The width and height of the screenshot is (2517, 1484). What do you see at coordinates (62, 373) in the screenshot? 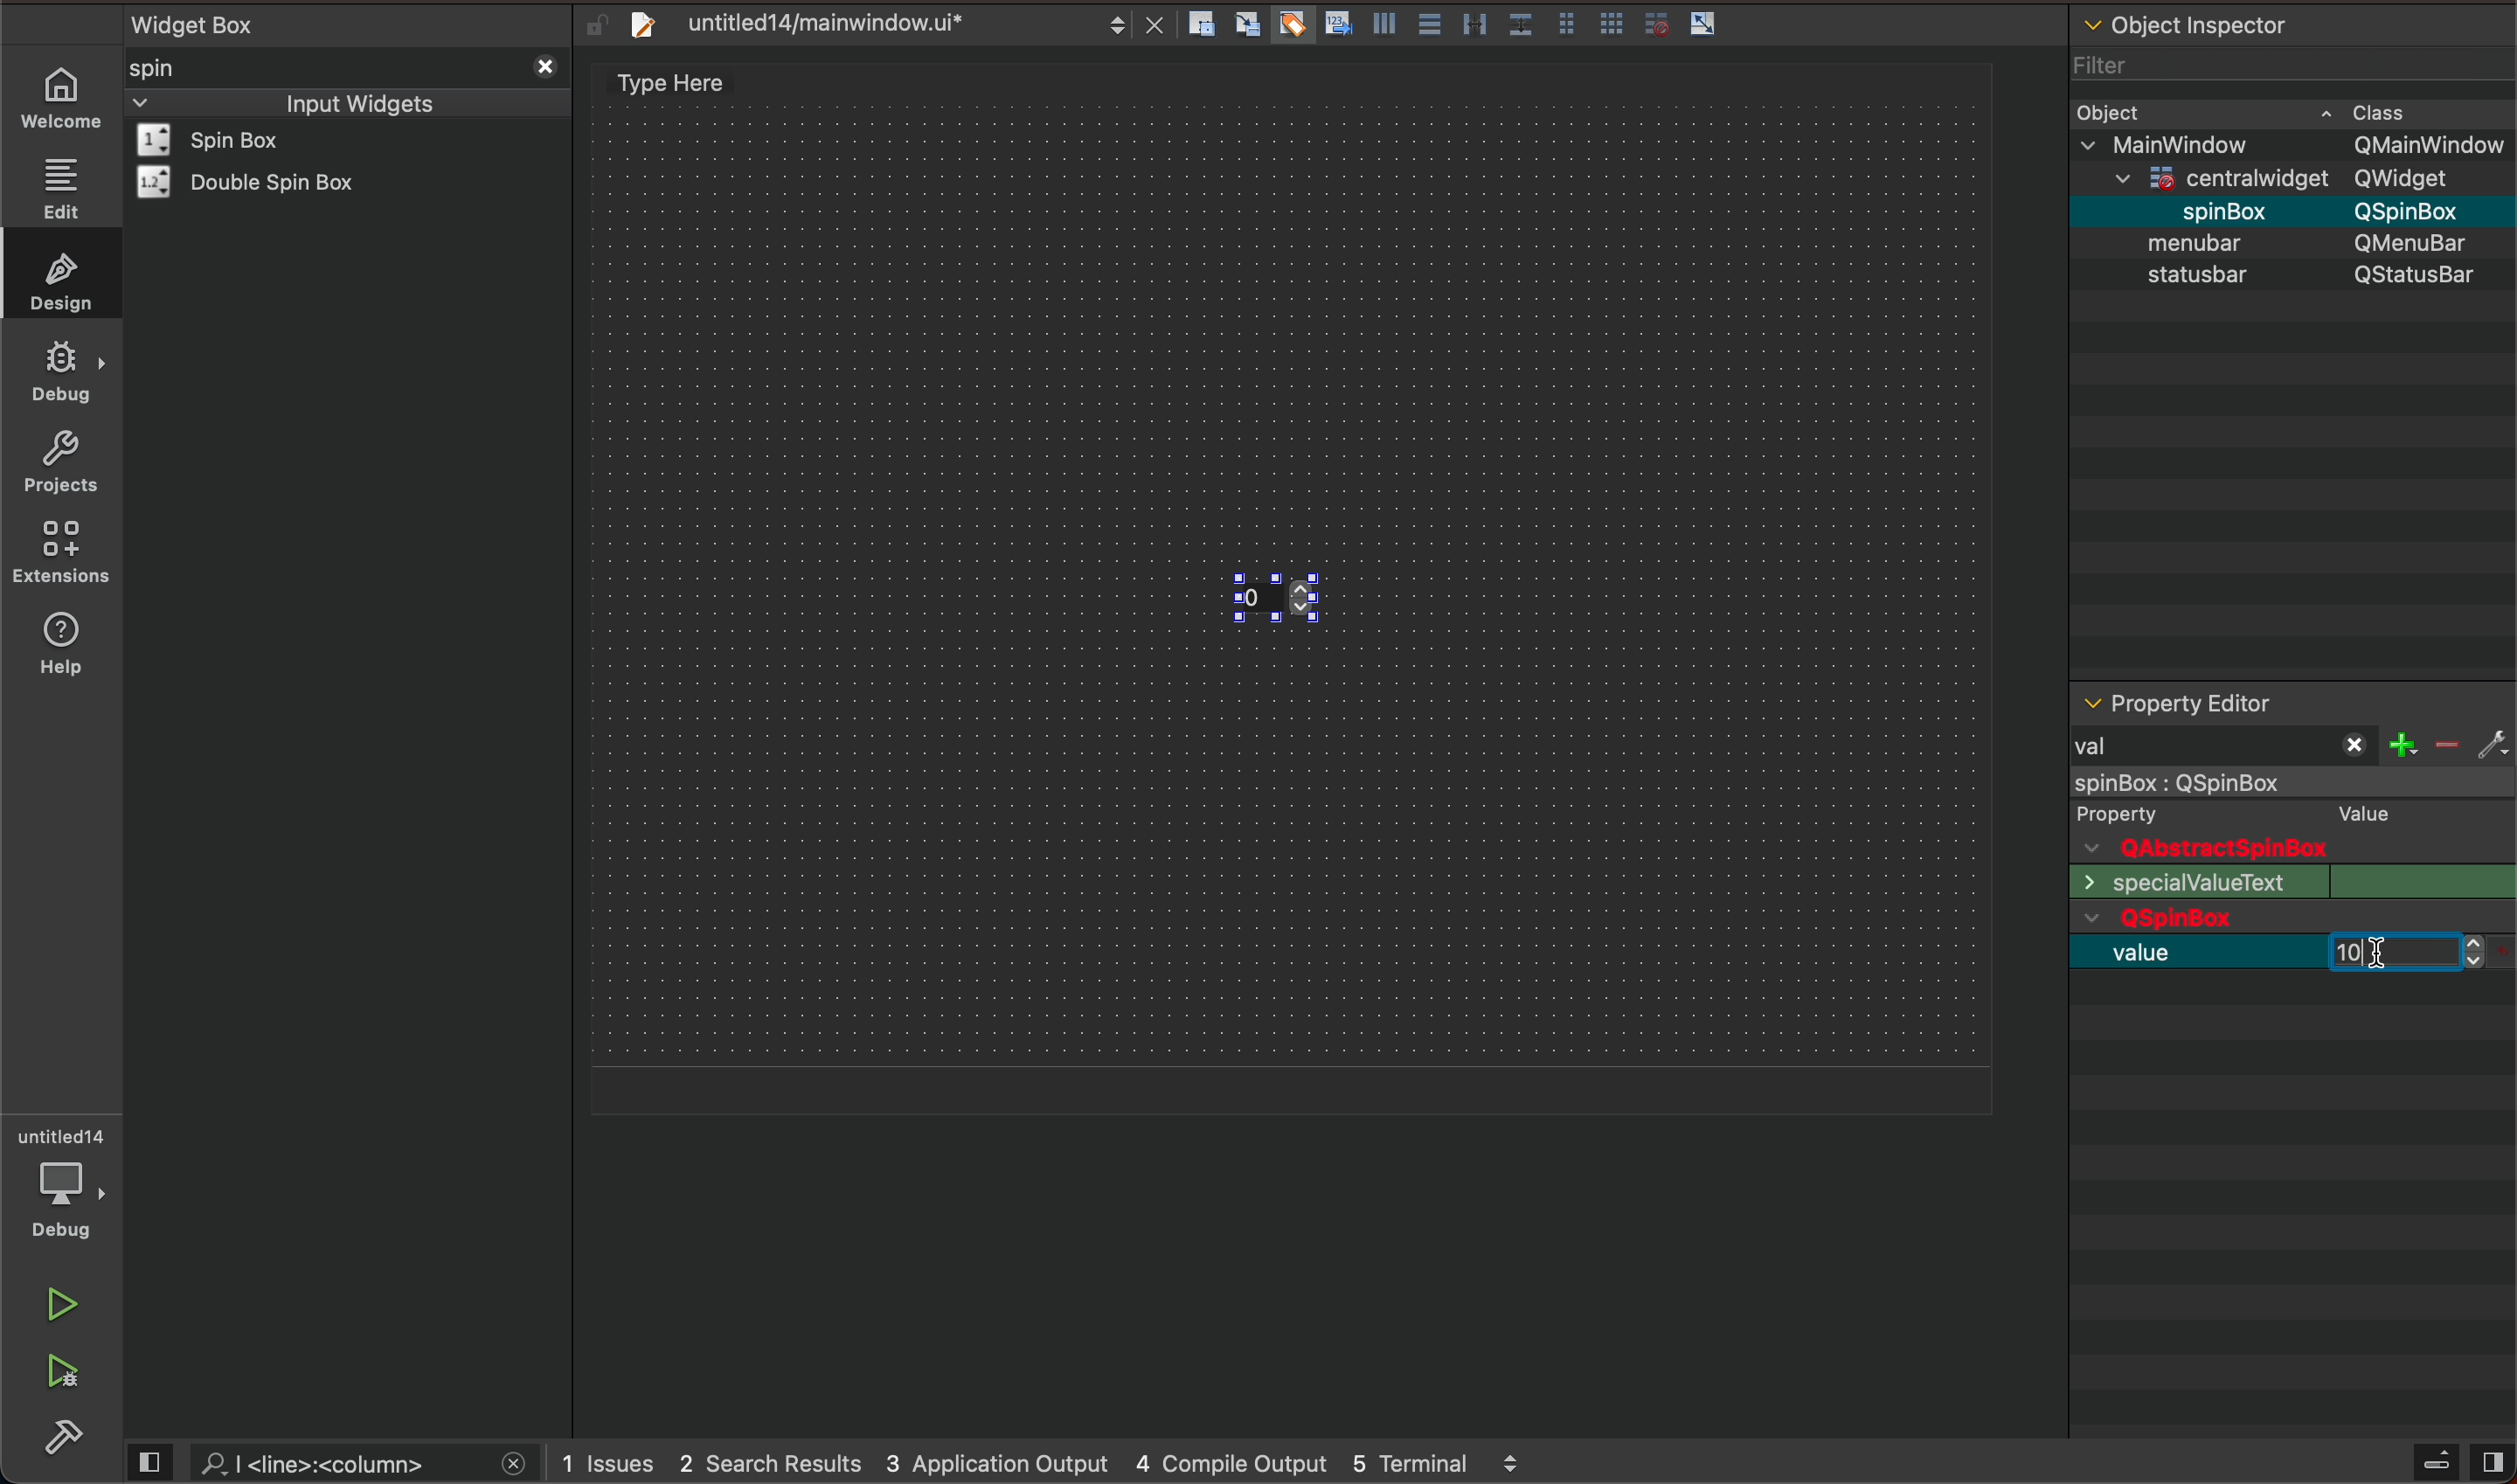
I see `debug` at bounding box center [62, 373].